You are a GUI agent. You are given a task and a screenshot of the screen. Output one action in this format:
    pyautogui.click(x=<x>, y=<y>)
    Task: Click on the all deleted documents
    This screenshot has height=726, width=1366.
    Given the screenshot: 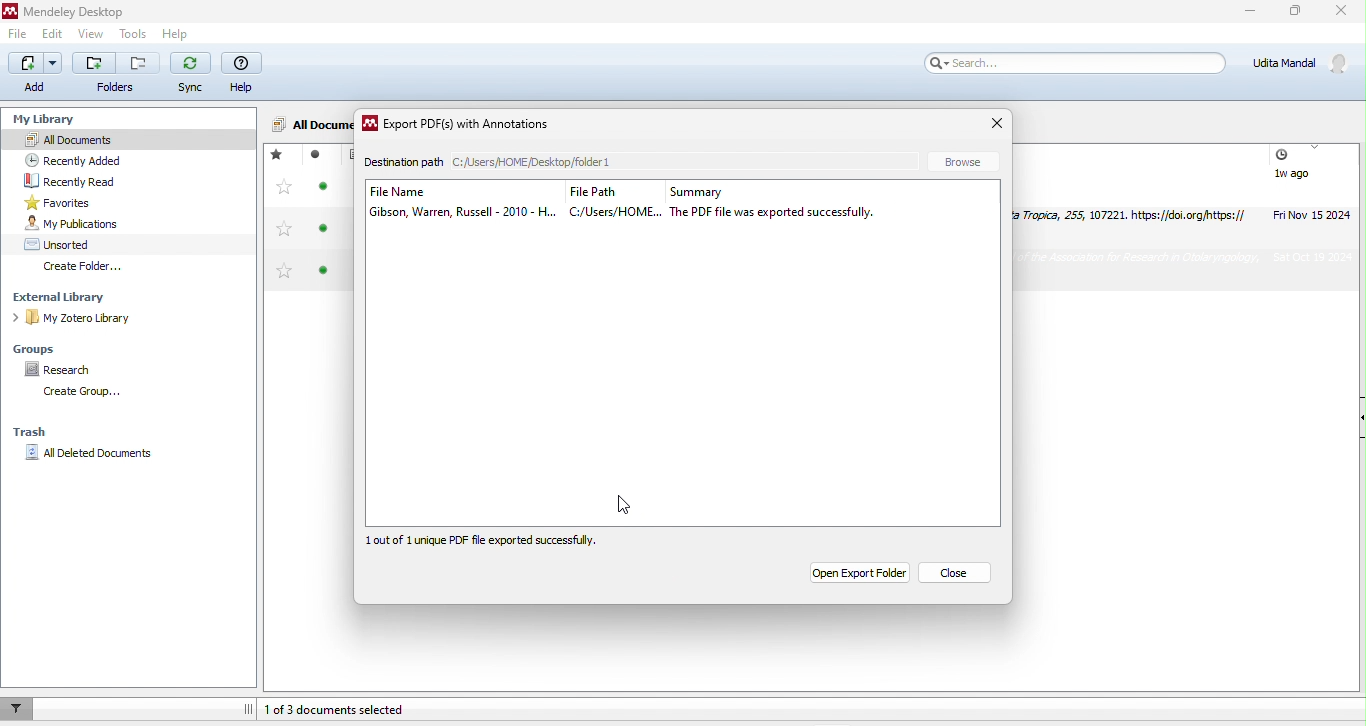 What is the action you would take?
    pyautogui.click(x=89, y=456)
    